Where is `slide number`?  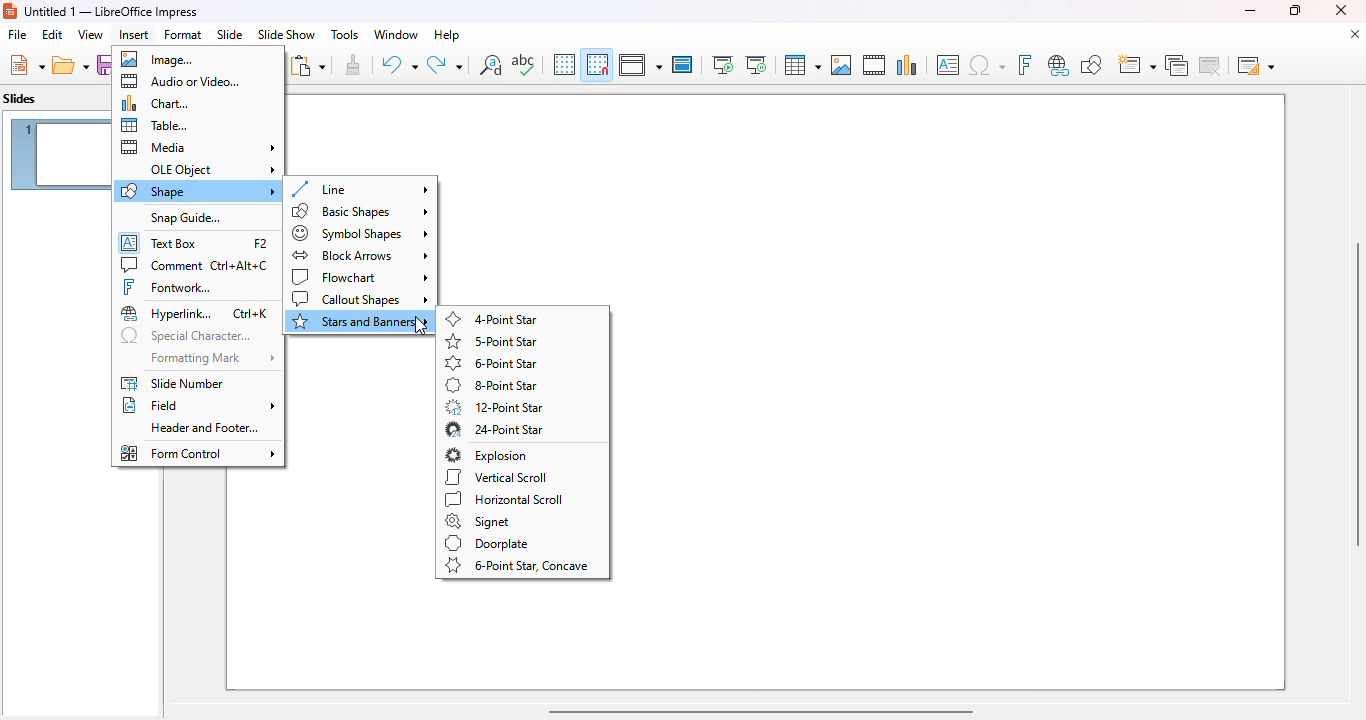 slide number is located at coordinates (172, 383).